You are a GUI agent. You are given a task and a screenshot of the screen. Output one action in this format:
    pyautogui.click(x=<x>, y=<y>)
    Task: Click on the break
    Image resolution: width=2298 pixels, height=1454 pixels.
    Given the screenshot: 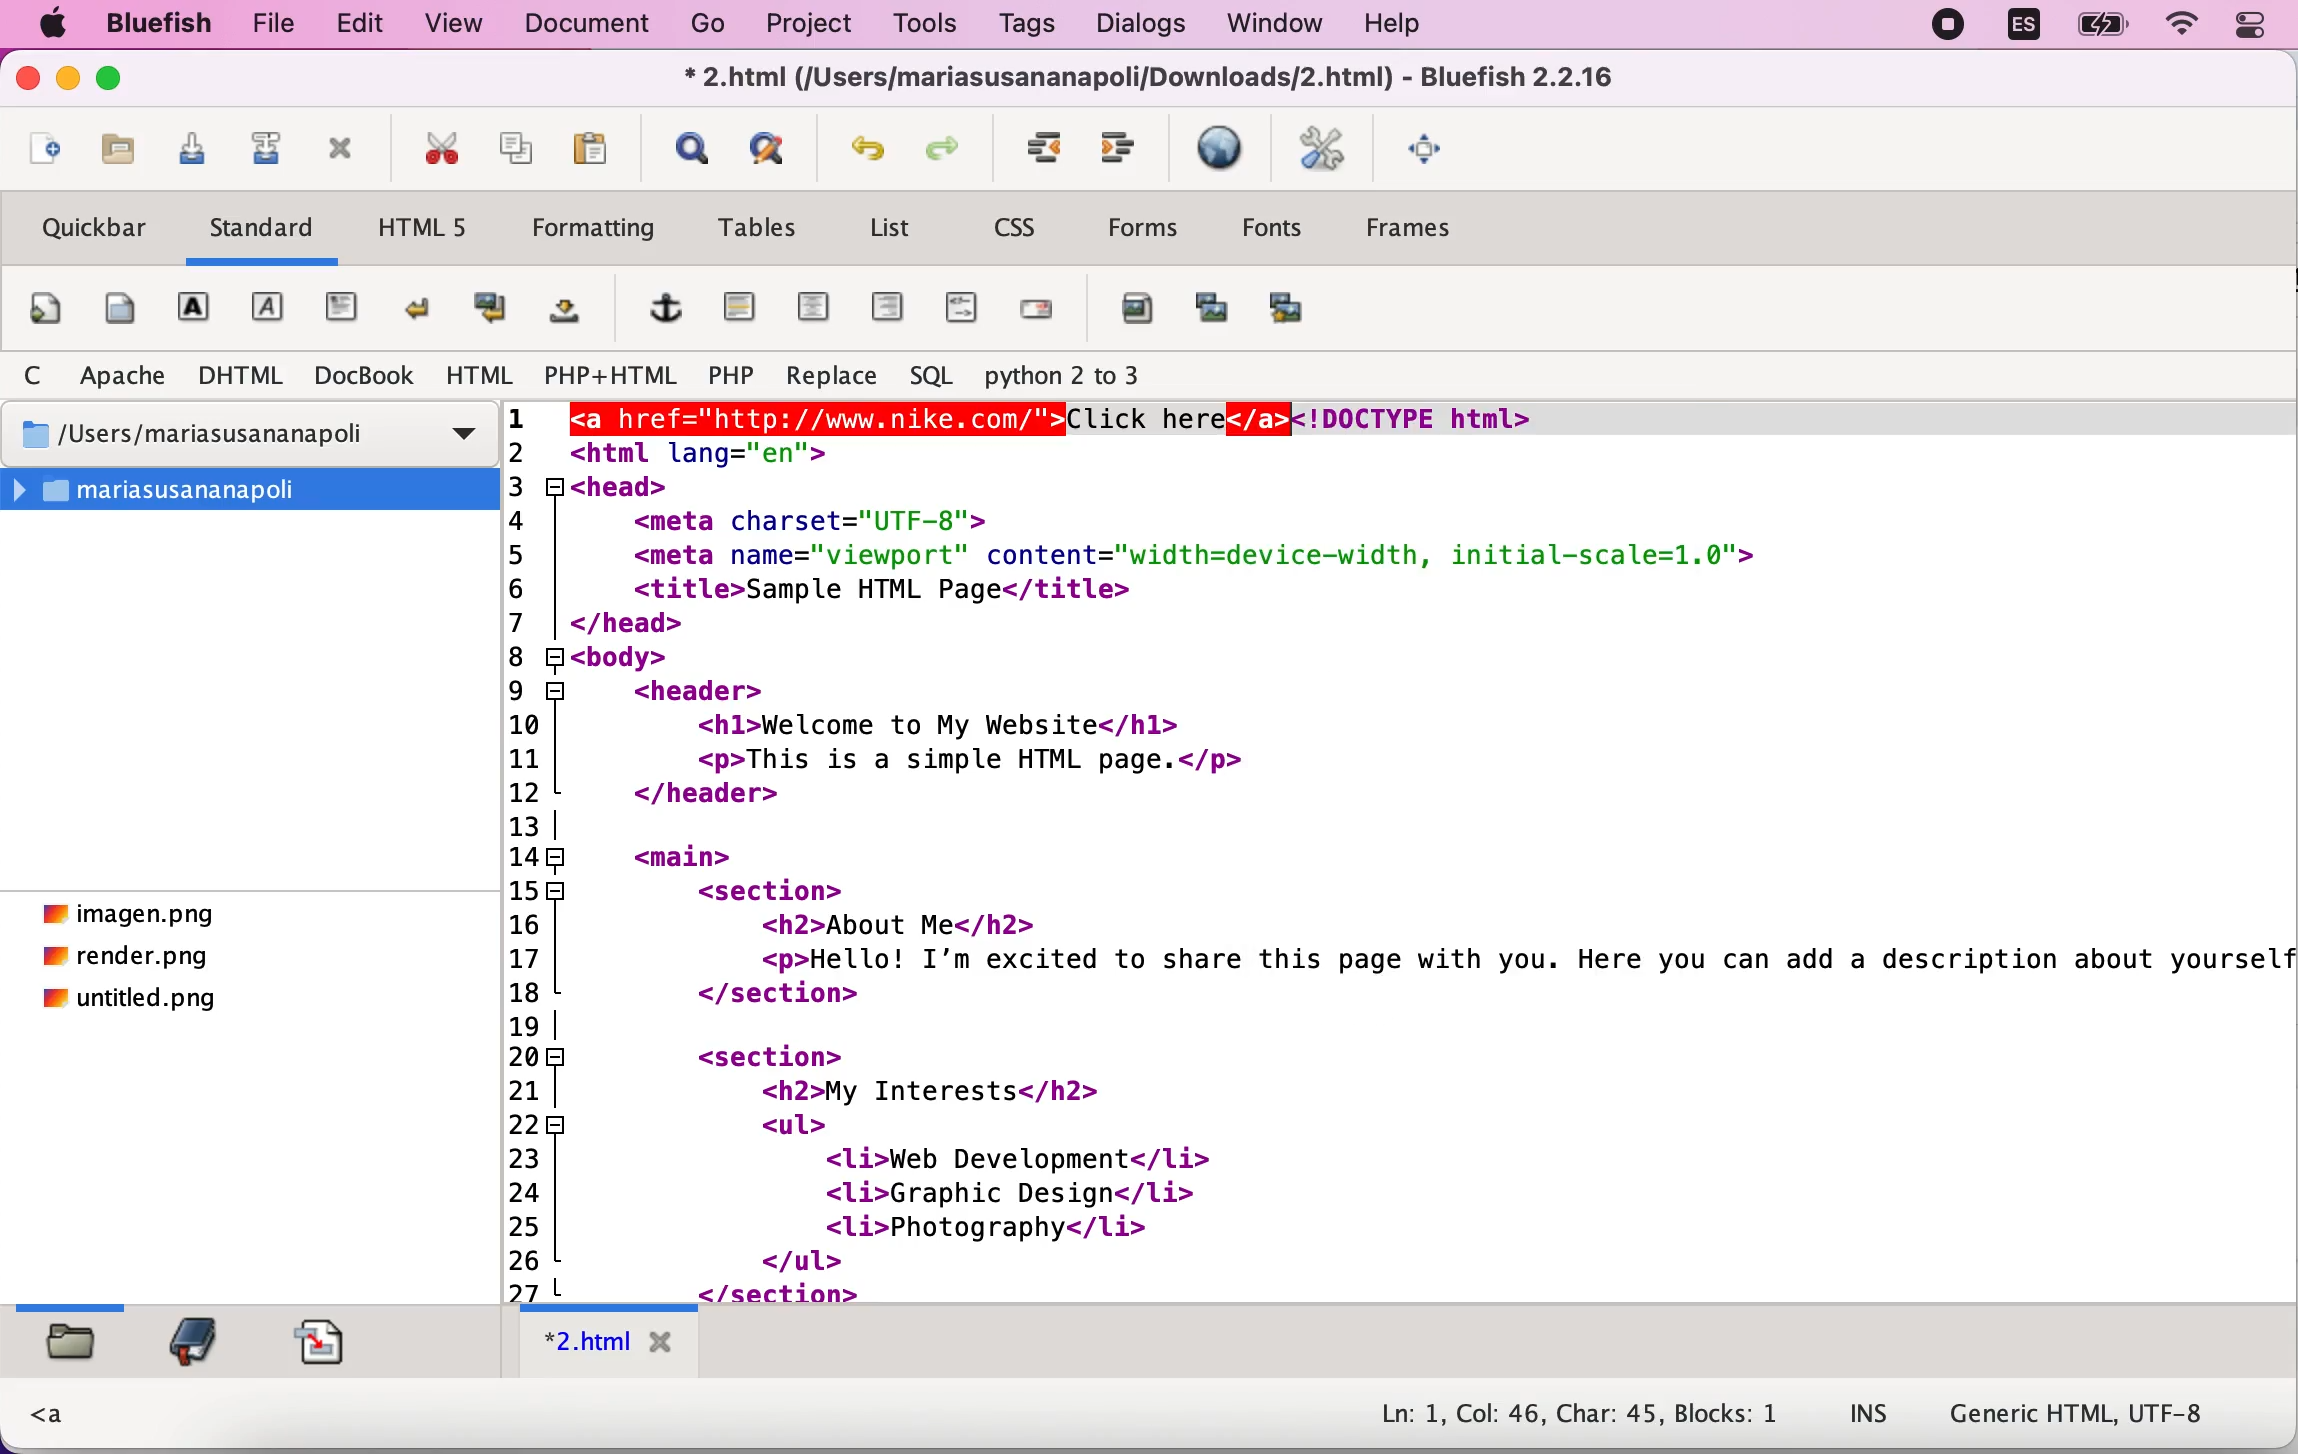 What is the action you would take?
    pyautogui.click(x=424, y=308)
    